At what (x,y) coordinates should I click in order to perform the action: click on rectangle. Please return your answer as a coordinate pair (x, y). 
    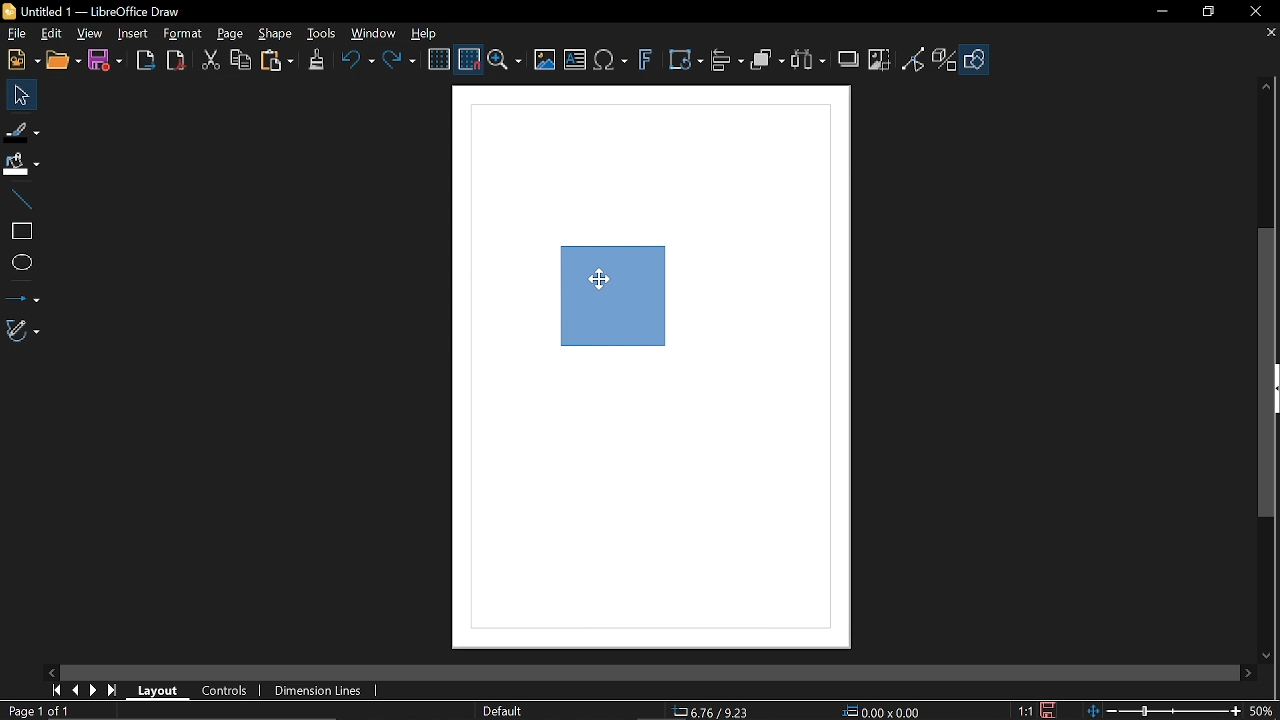
    Looking at the image, I should click on (19, 232).